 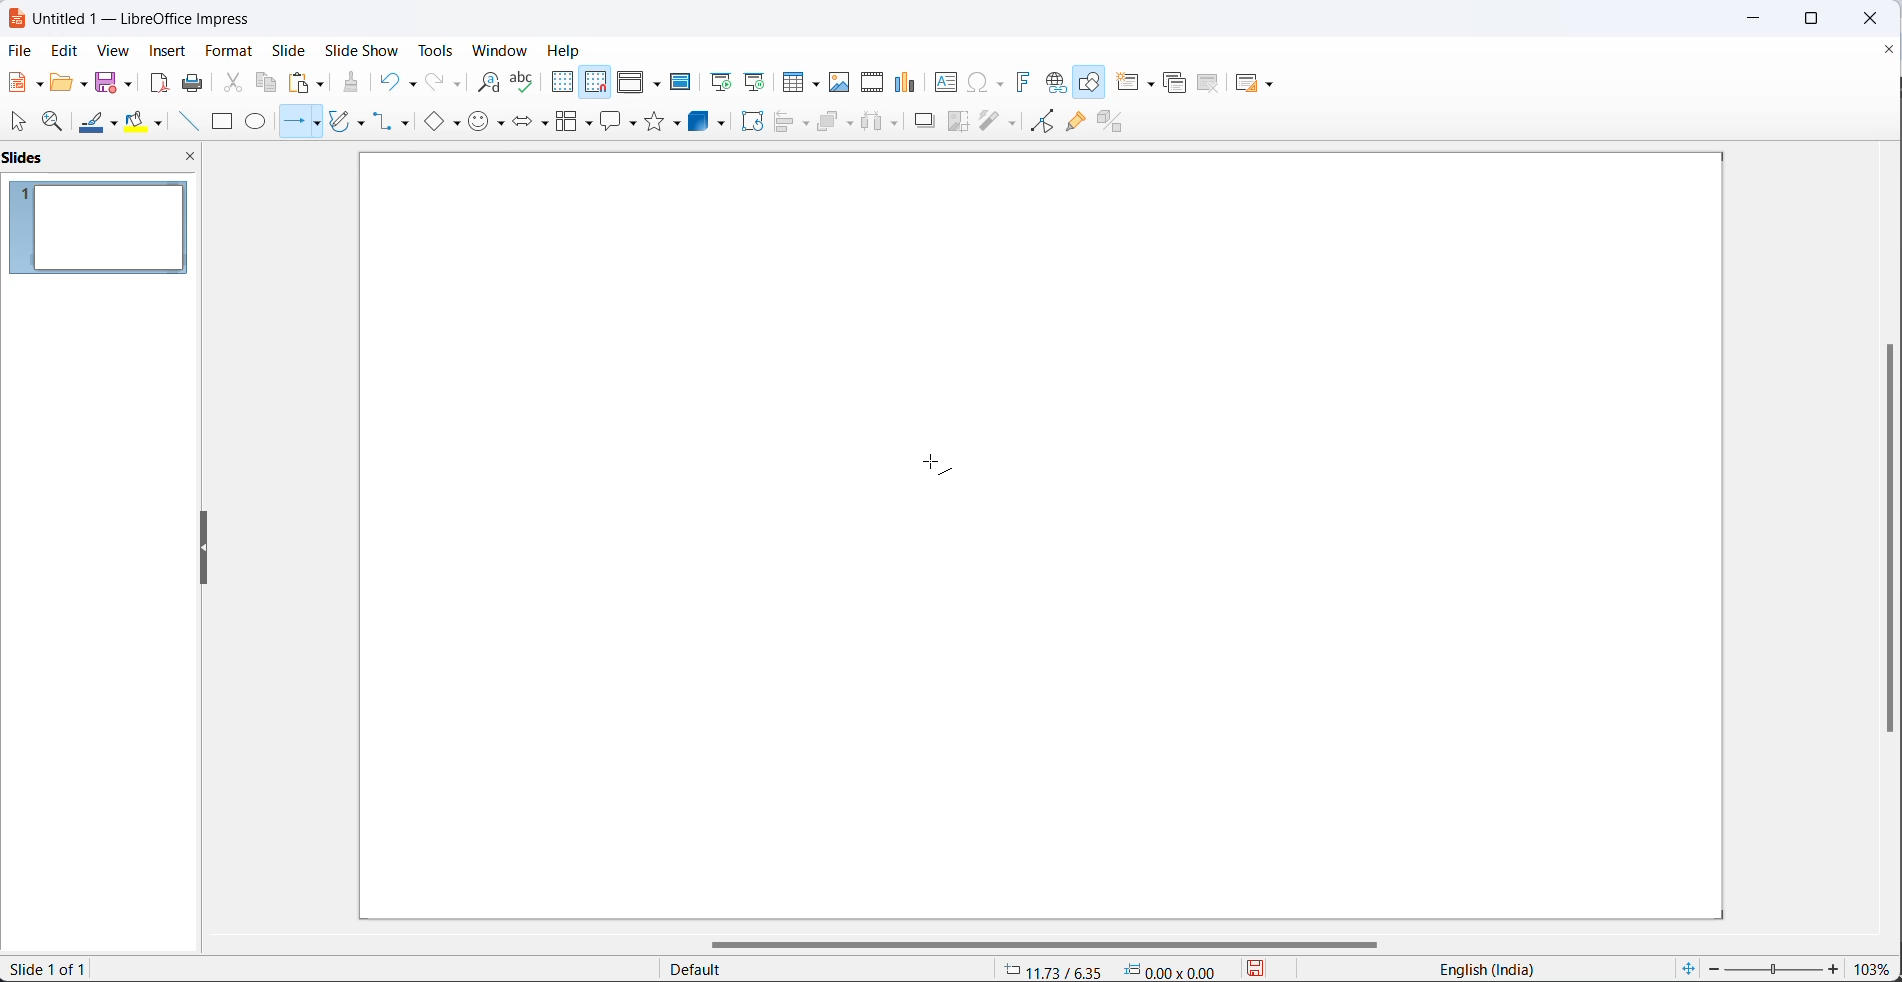 I want to click on zoom percentage, so click(x=1877, y=966).